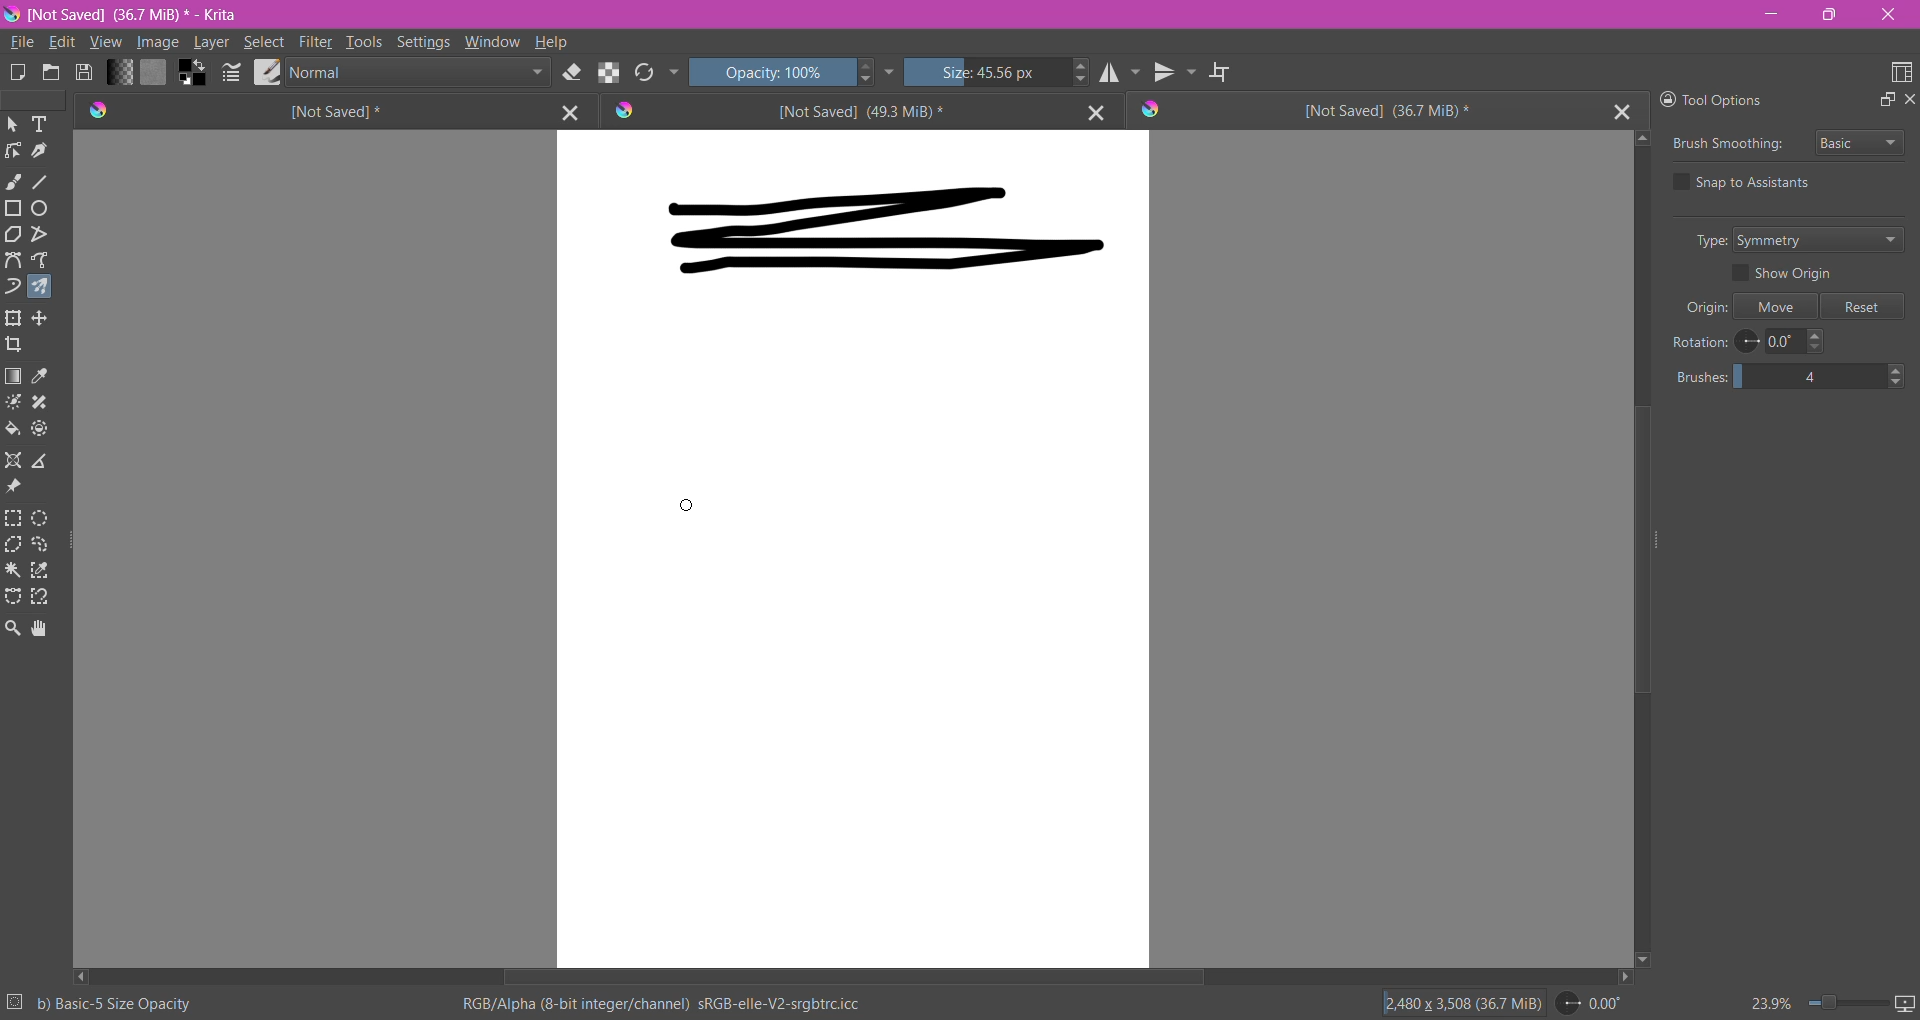  What do you see at coordinates (985, 73) in the screenshot?
I see `Set the Brush Size` at bounding box center [985, 73].